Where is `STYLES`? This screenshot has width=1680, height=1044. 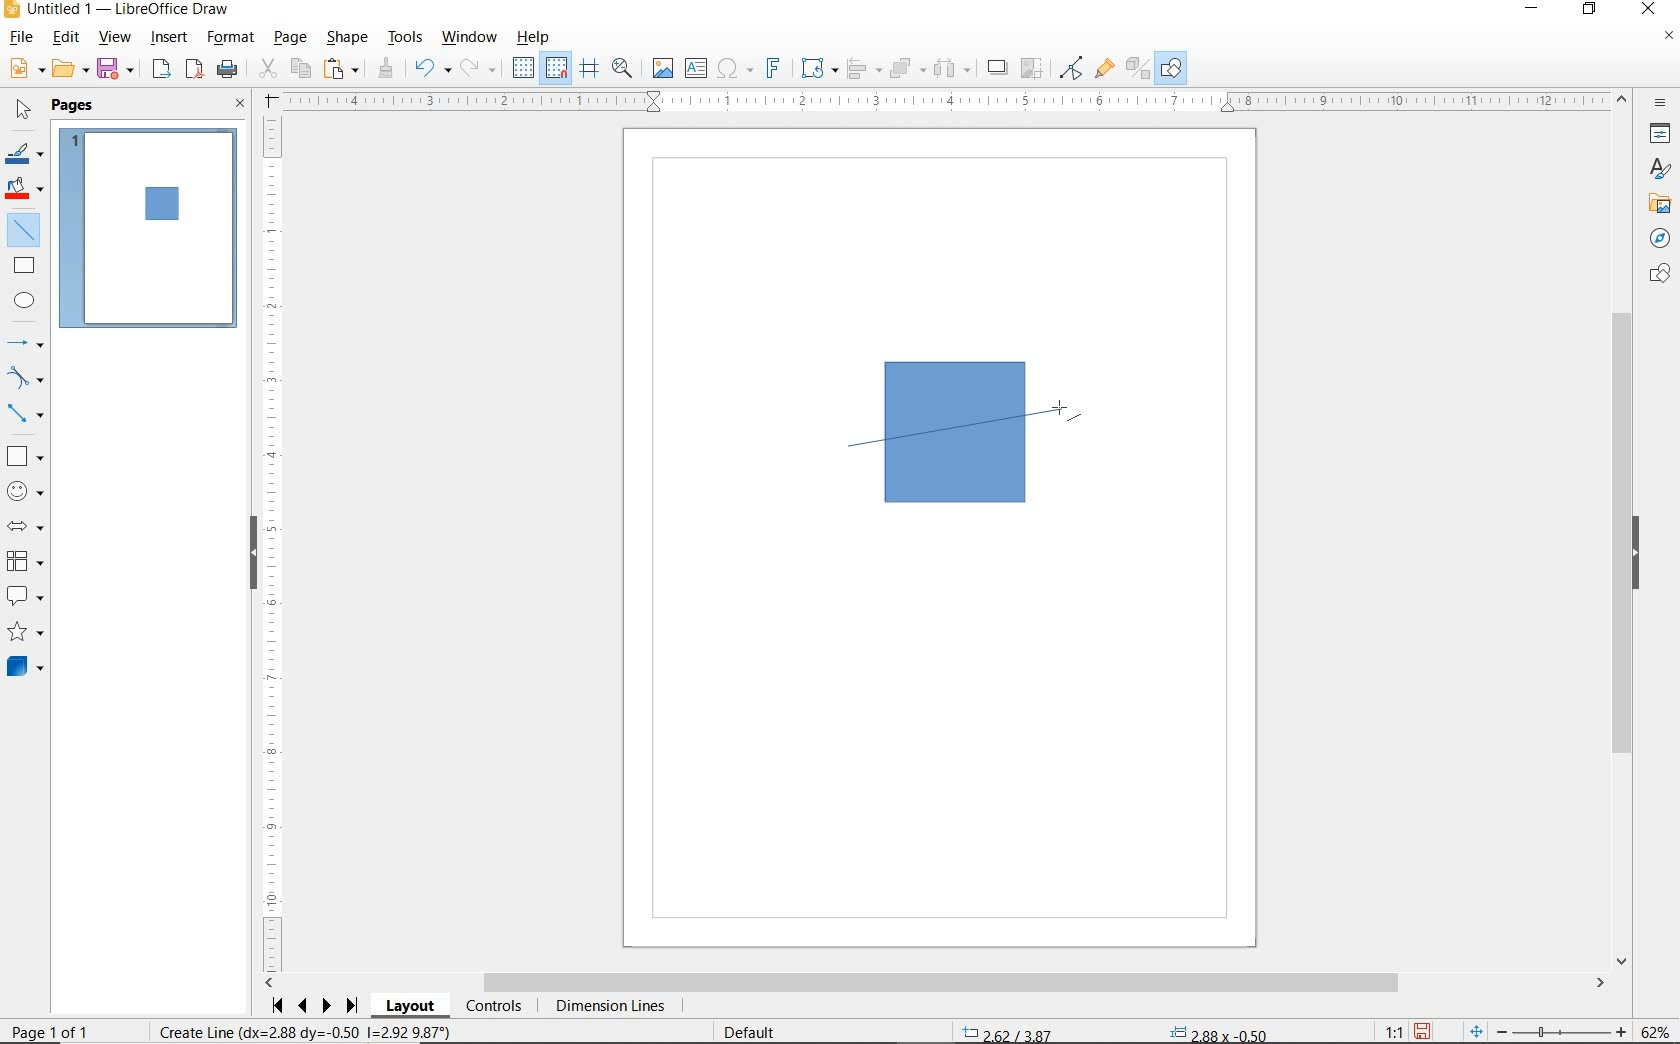 STYLES is located at coordinates (1655, 169).